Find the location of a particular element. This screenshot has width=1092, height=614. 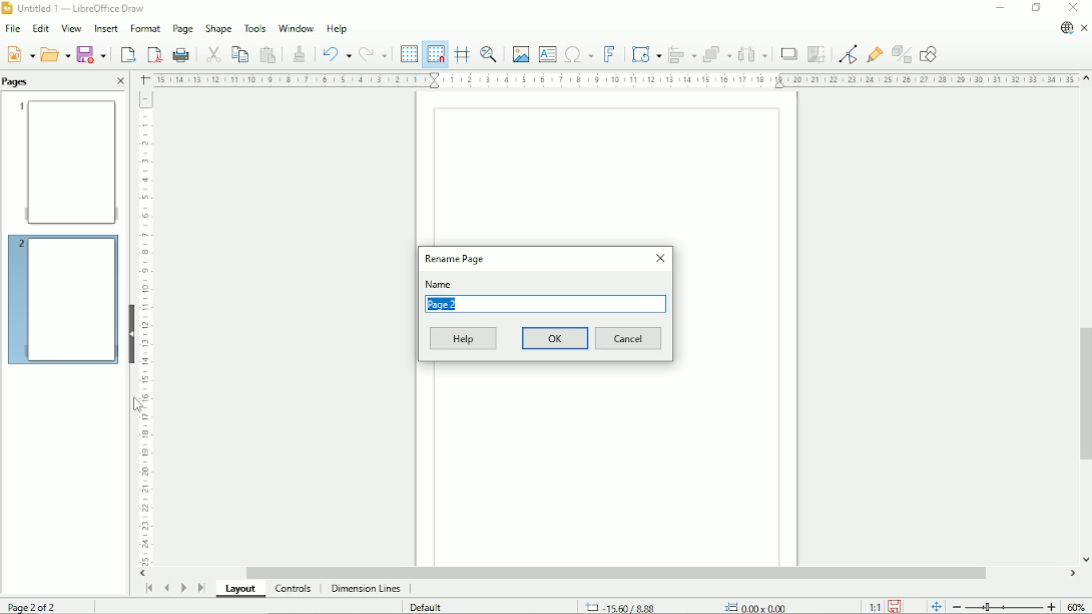

Show gluepoint functions is located at coordinates (875, 54).